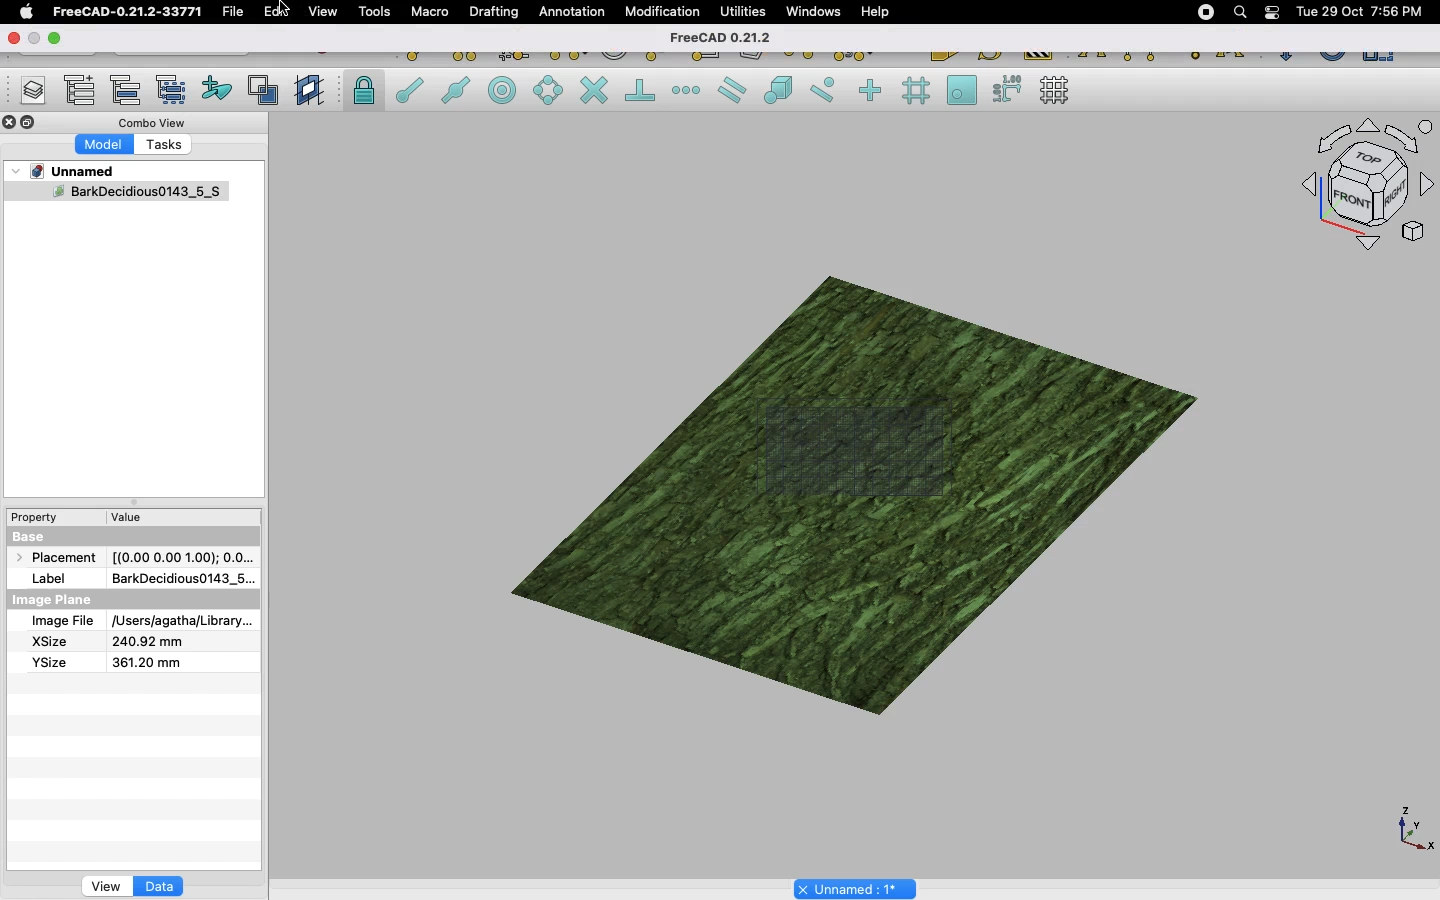 This screenshot has height=900, width=1440. What do you see at coordinates (74, 171) in the screenshot?
I see `Project` at bounding box center [74, 171].